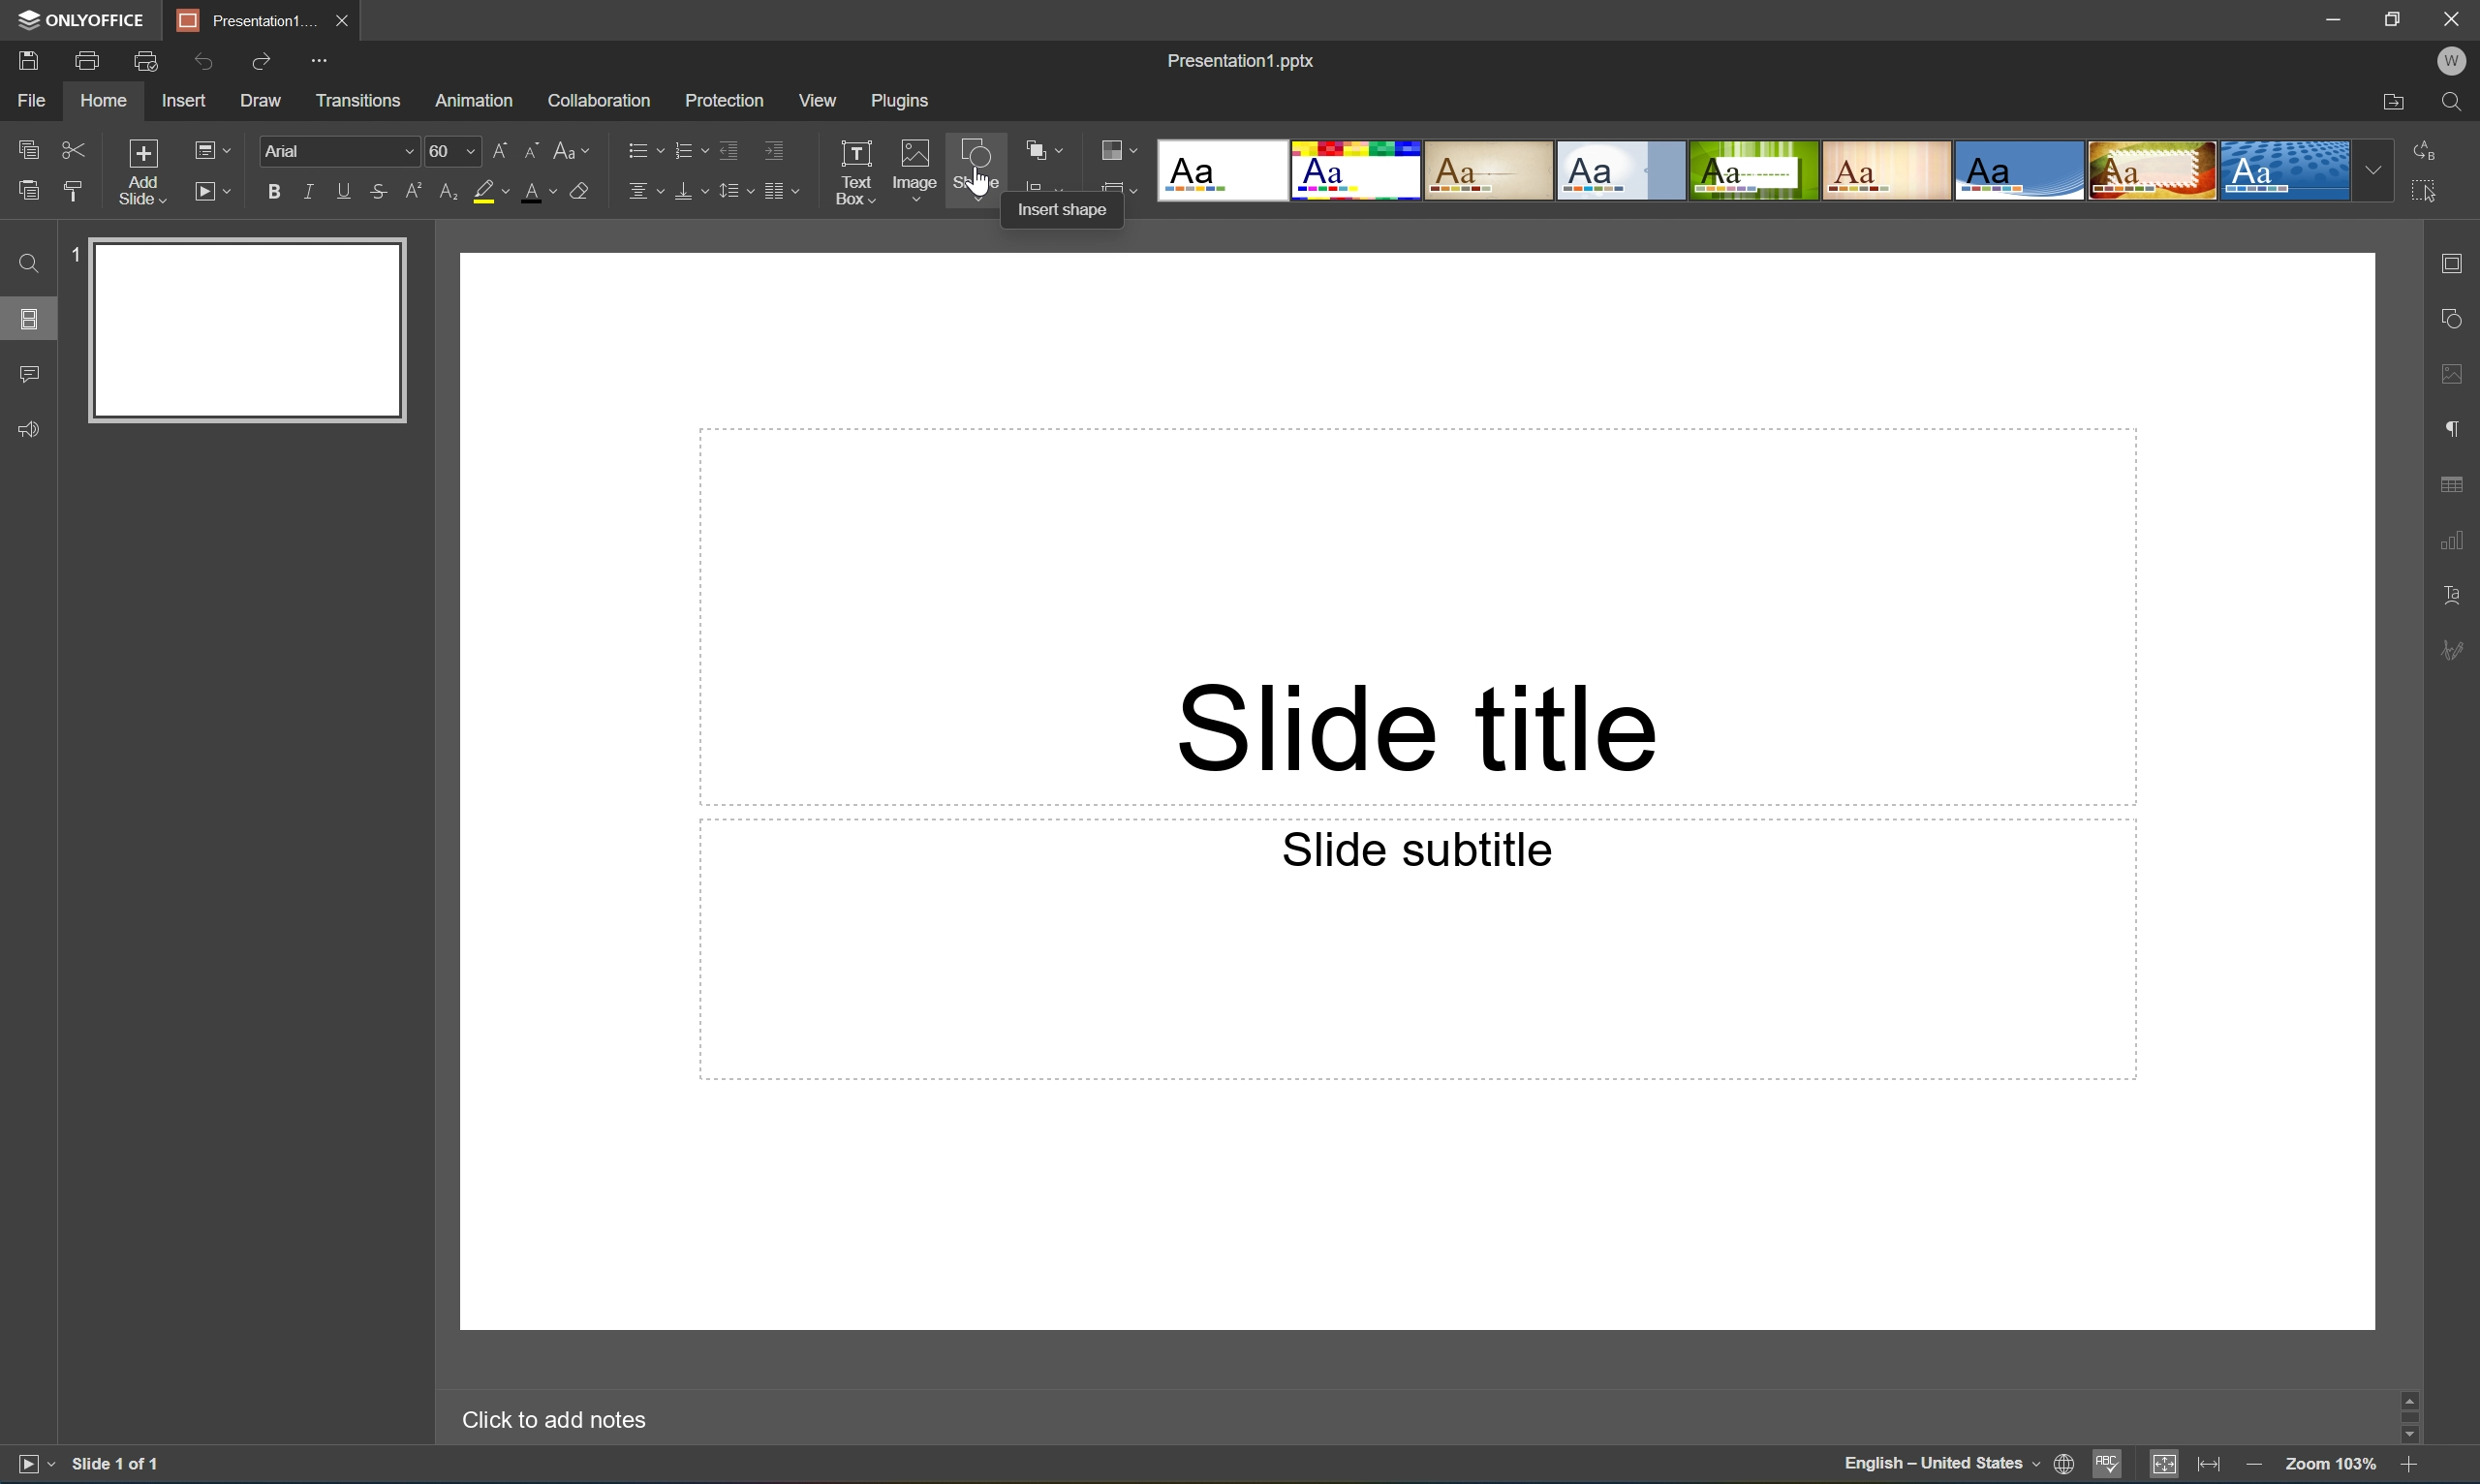  Describe the element at coordinates (262, 59) in the screenshot. I see `Redo` at that location.